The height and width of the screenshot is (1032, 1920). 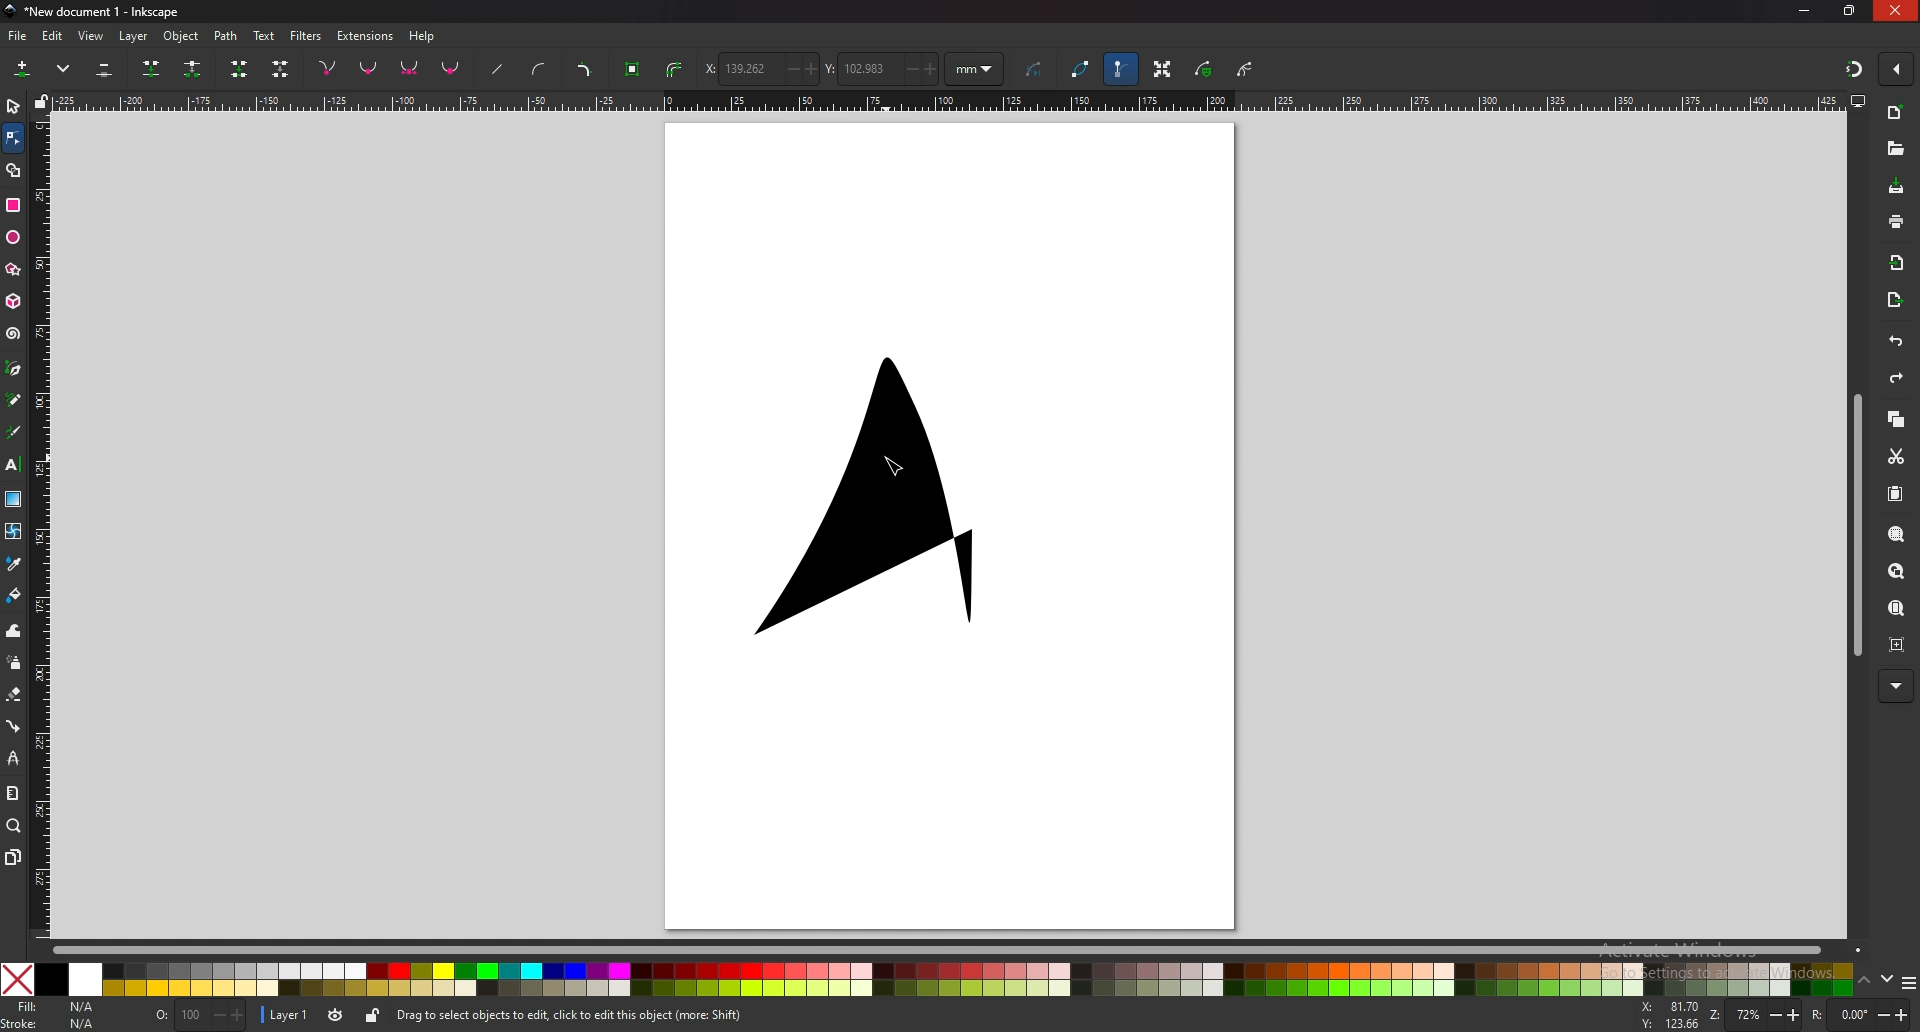 What do you see at coordinates (51, 1006) in the screenshot?
I see `fill` at bounding box center [51, 1006].